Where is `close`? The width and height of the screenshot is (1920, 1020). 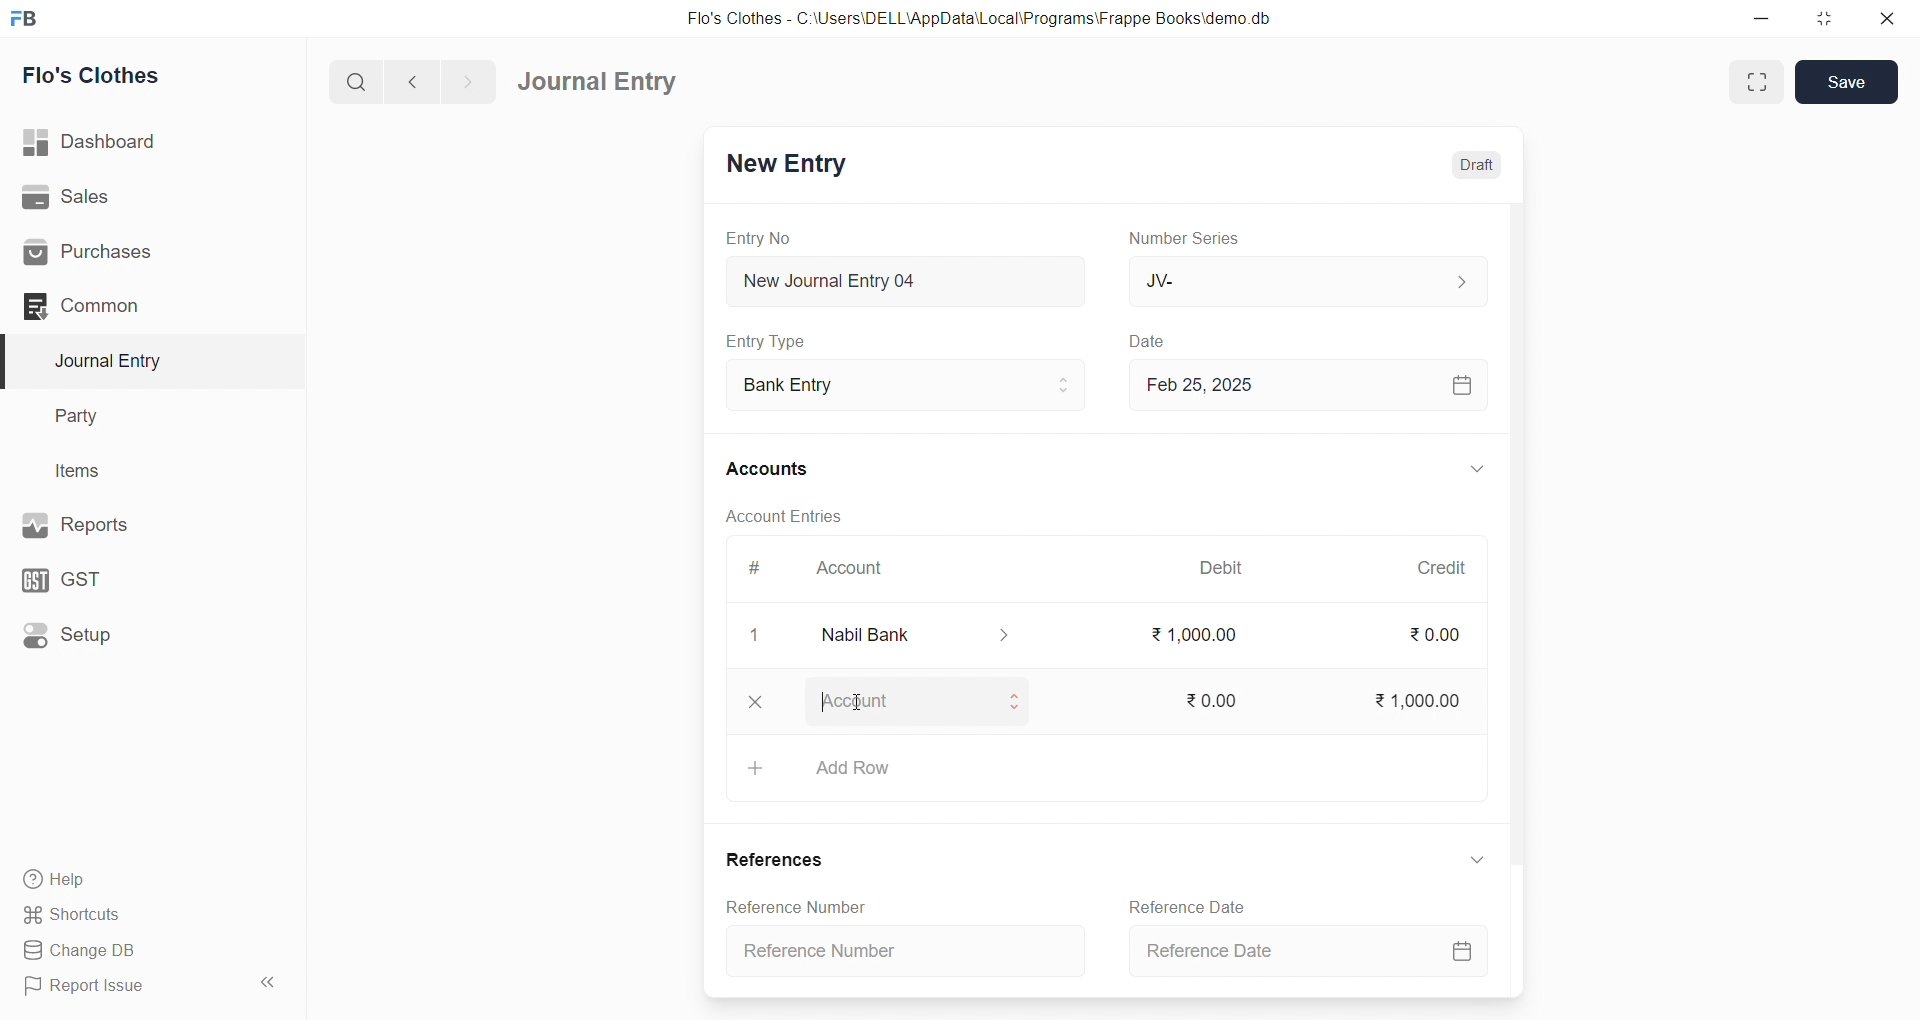
close is located at coordinates (756, 702).